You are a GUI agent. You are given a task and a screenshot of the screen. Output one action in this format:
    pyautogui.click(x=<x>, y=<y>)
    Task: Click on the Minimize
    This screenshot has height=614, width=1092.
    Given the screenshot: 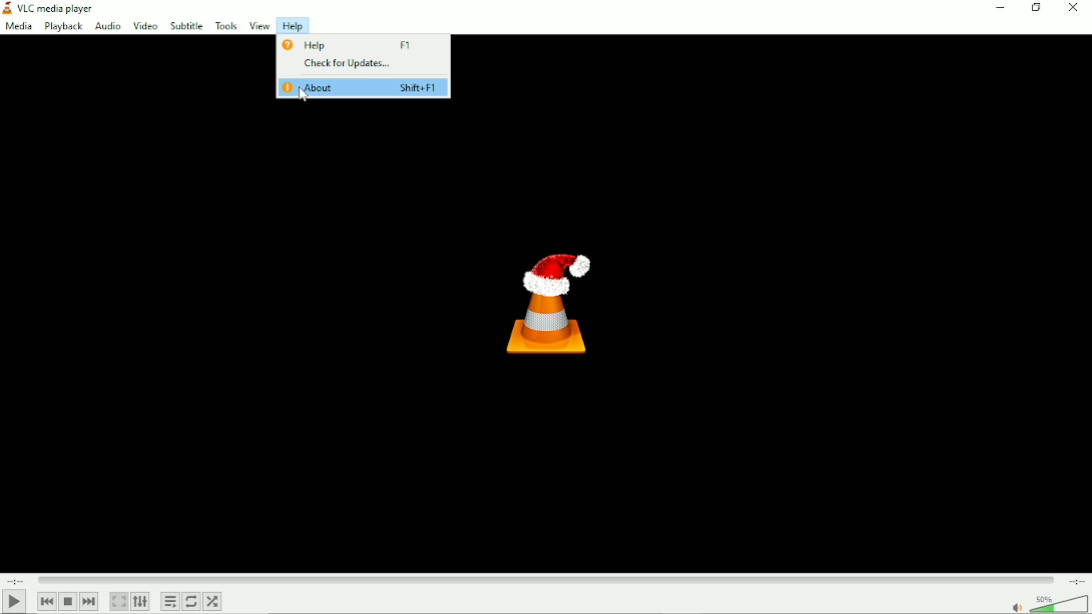 What is the action you would take?
    pyautogui.click(x=998, y=8)
    